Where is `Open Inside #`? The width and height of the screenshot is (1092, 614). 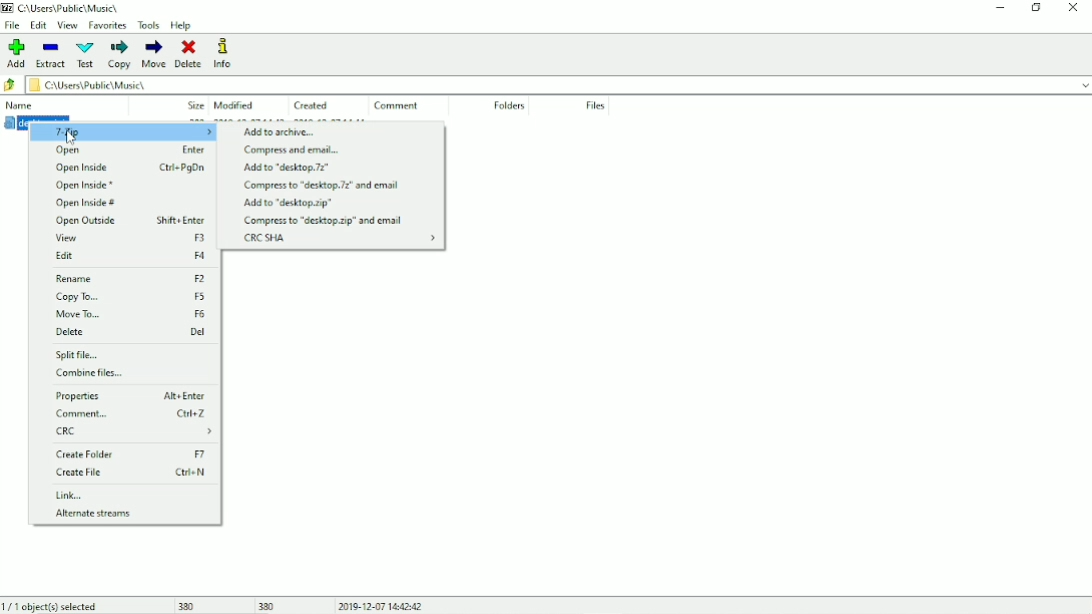 Open Inside # is located at coordinates (90, 204).